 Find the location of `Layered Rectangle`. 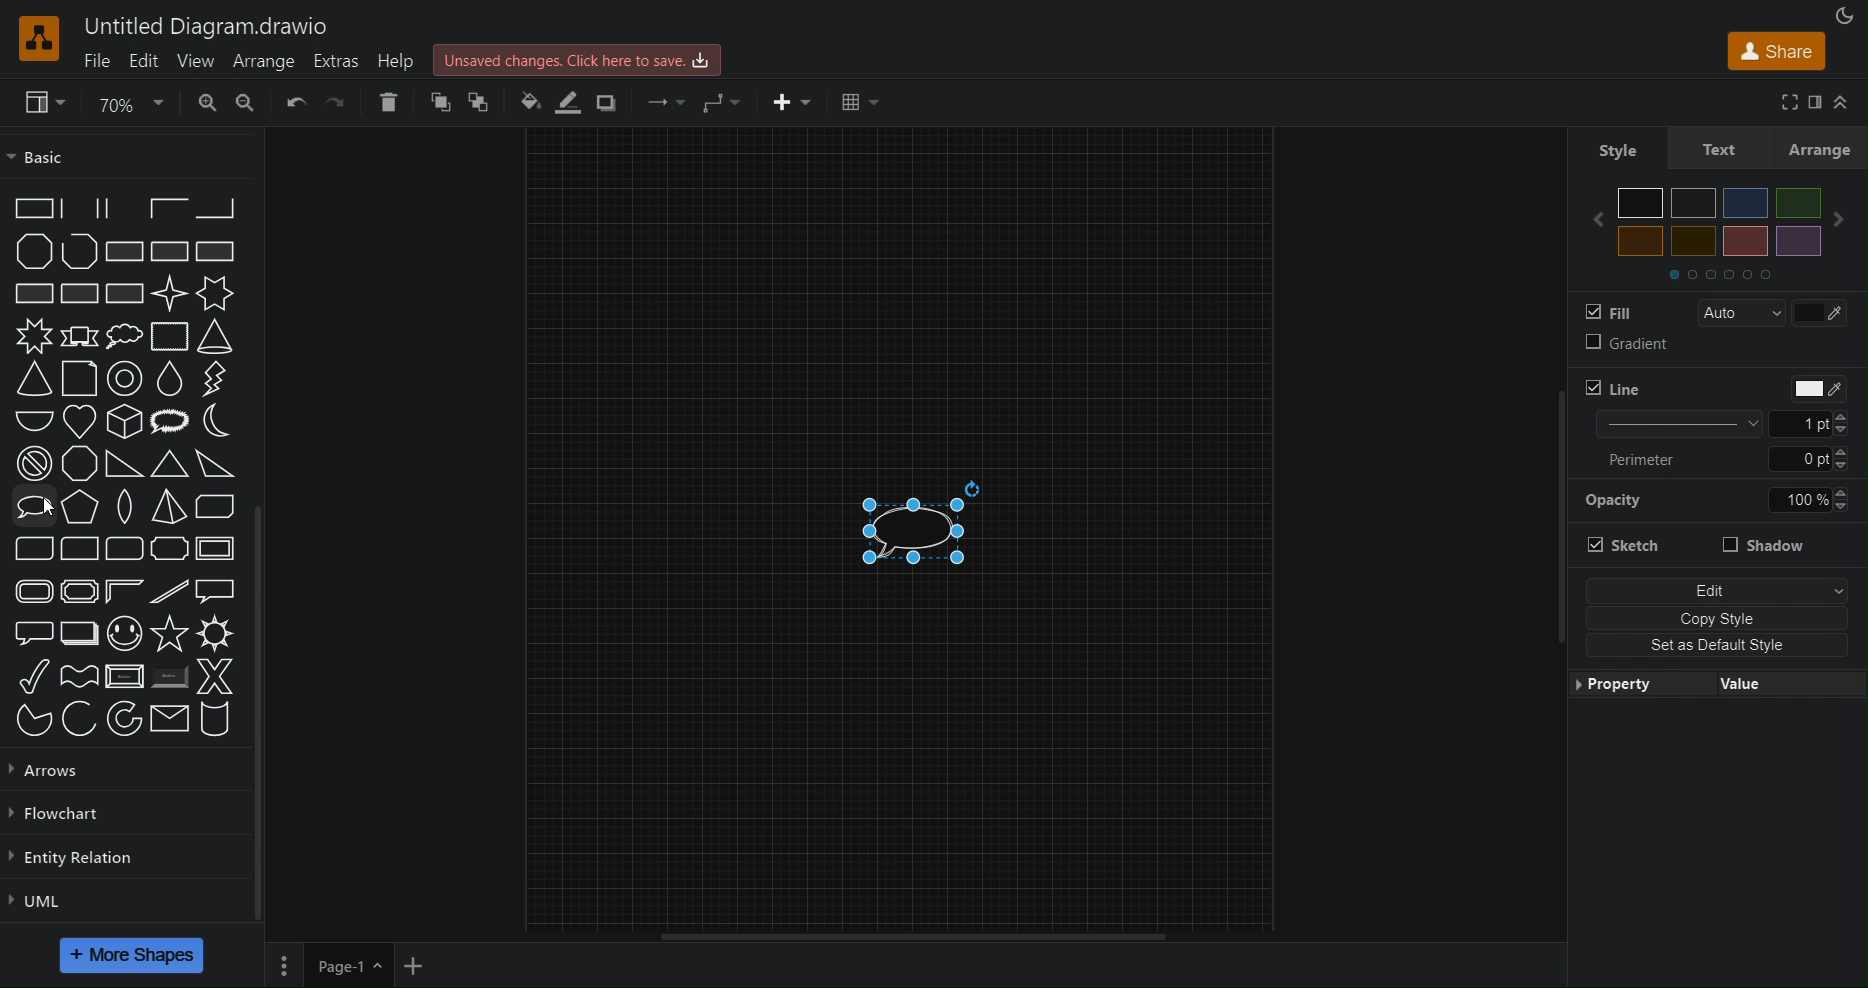

Layered Rectangle is located at coordinates (78, 632).